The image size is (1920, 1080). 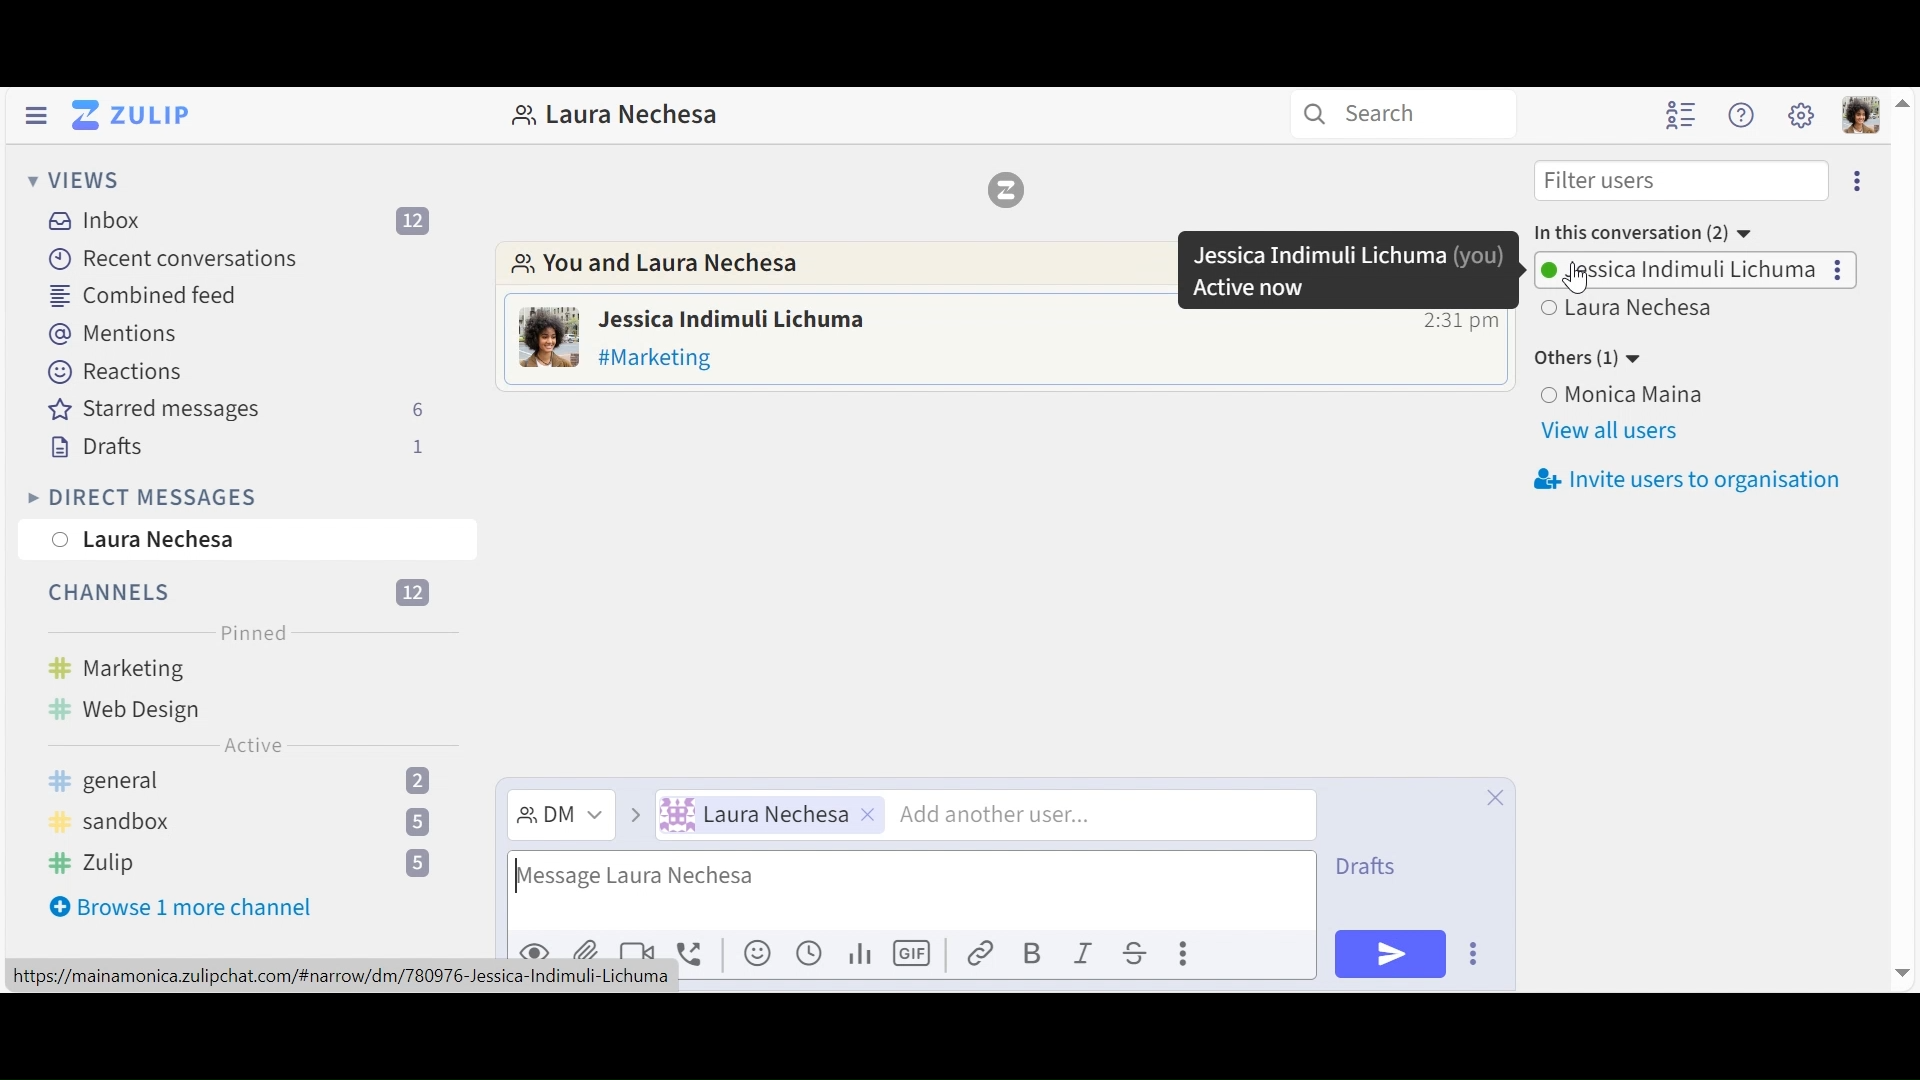 I want to click on Reaction, so click(x=115, y=370).